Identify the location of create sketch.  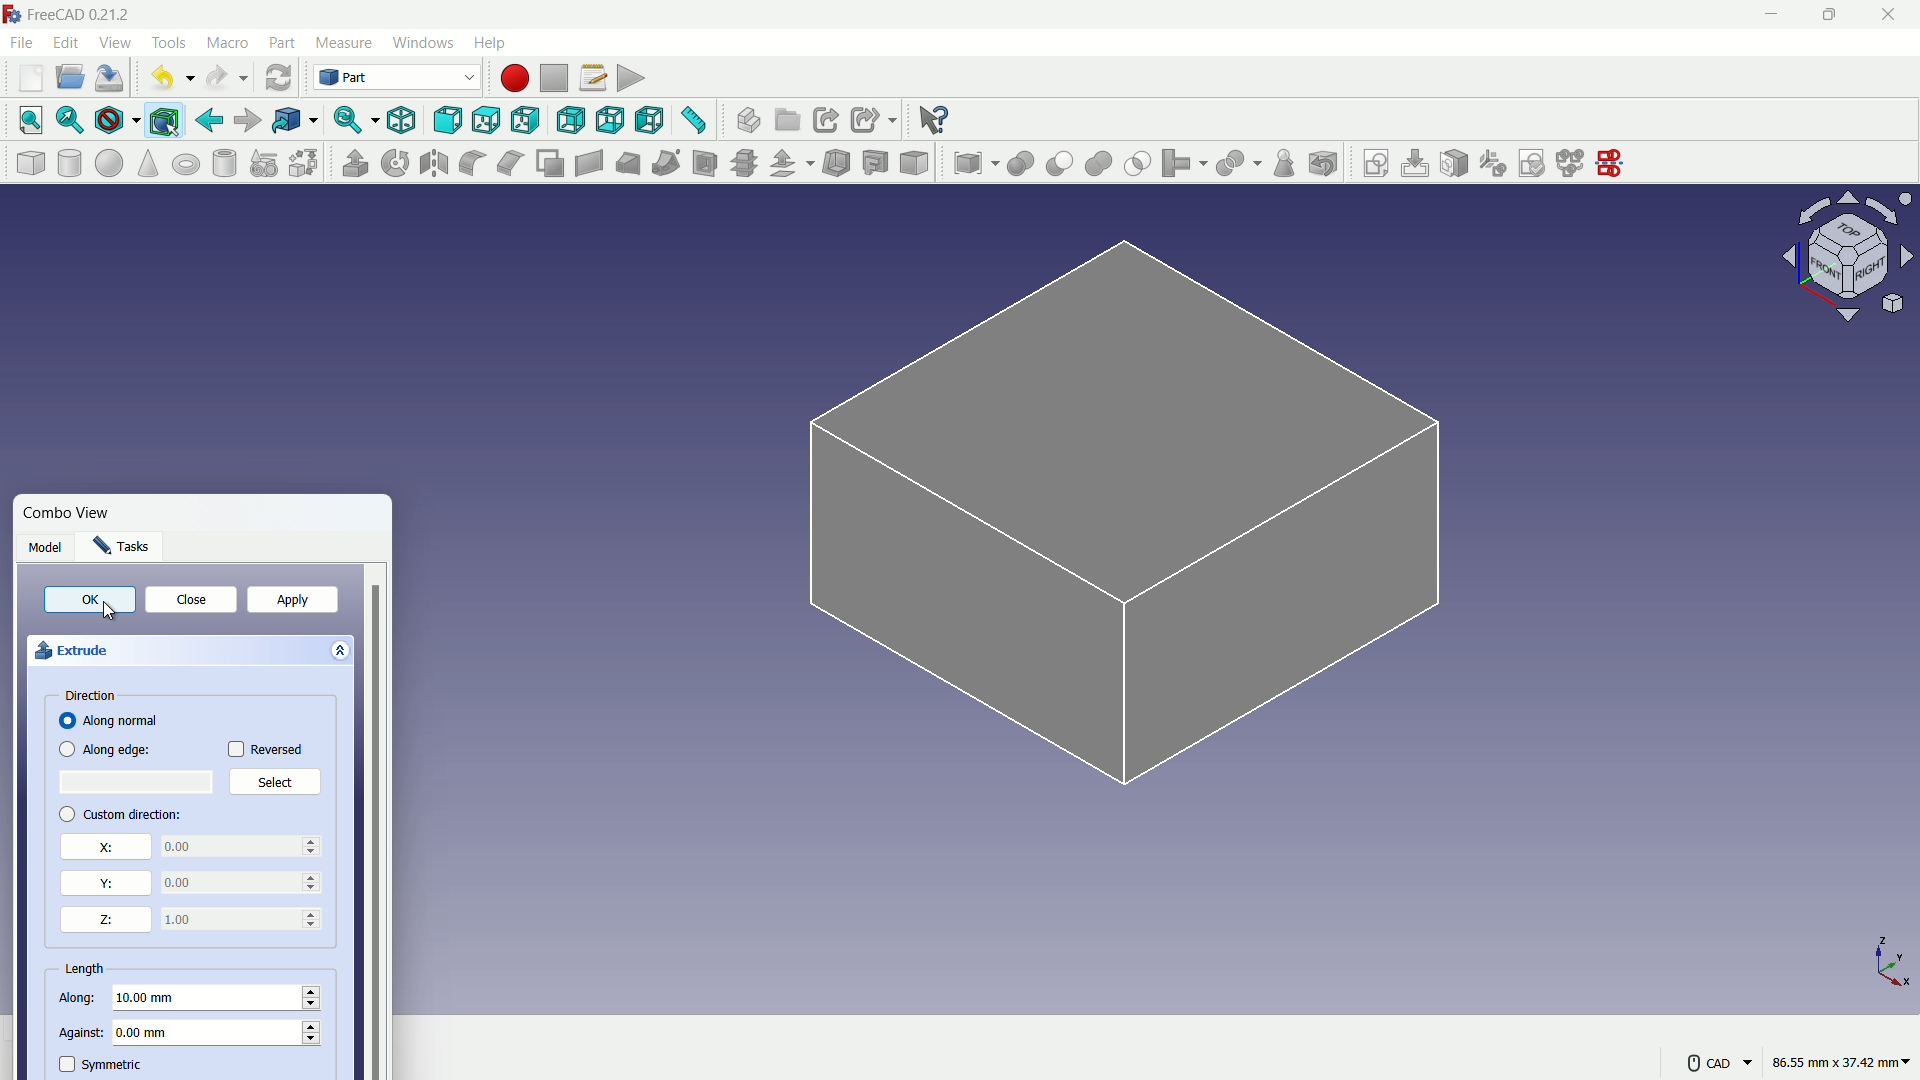
(1375, 161).